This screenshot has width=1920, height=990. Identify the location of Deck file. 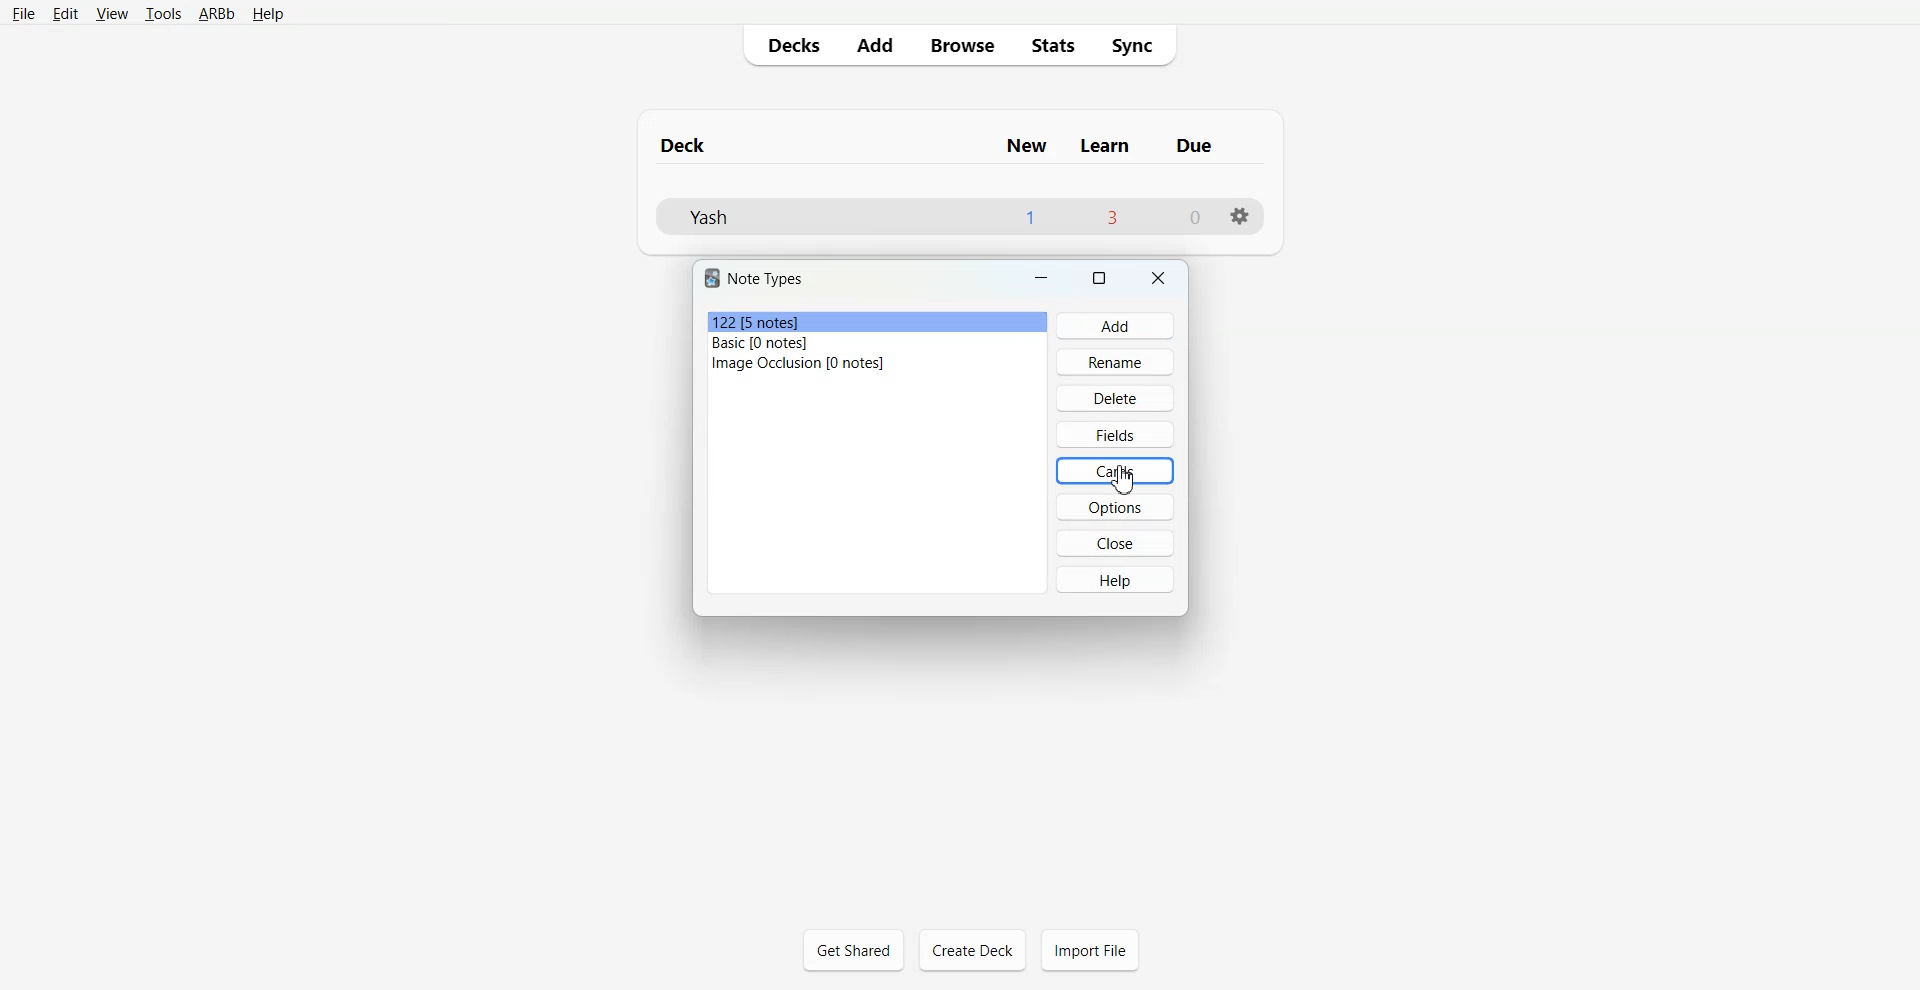
(958, 216).